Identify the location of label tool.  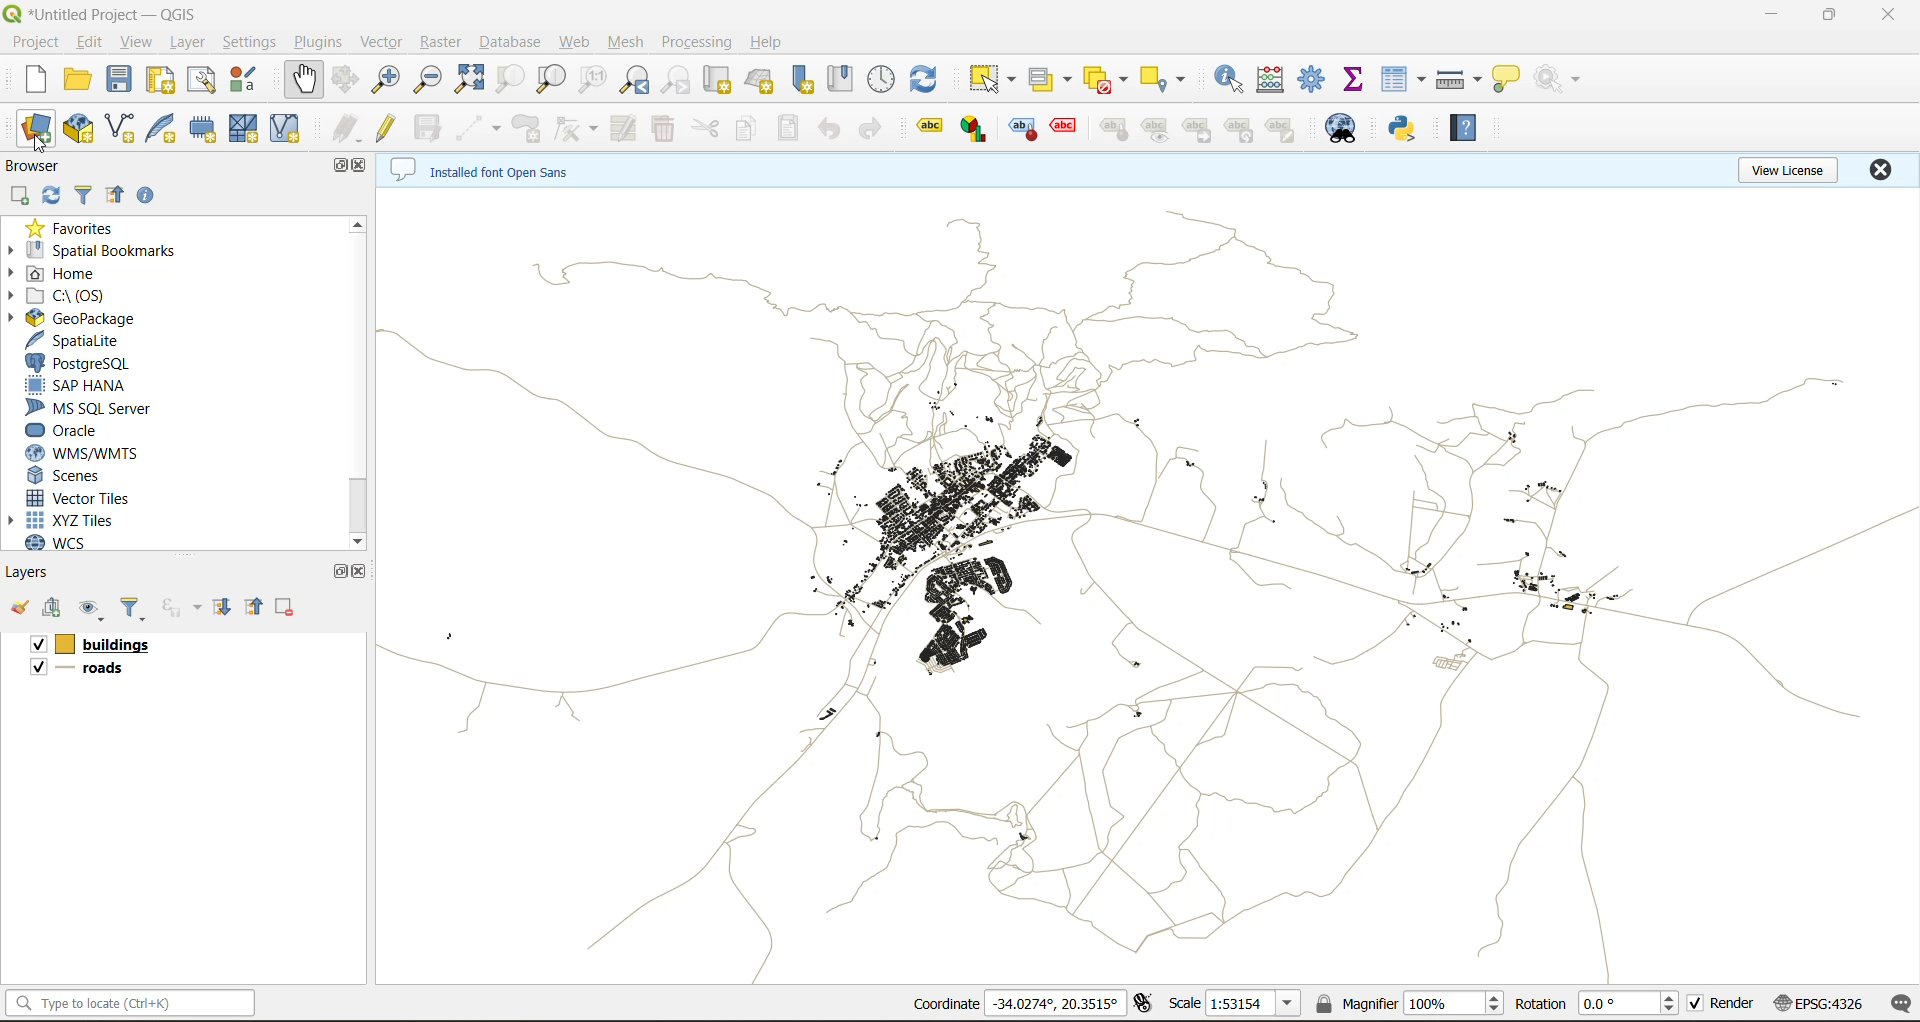
(1242, 131).